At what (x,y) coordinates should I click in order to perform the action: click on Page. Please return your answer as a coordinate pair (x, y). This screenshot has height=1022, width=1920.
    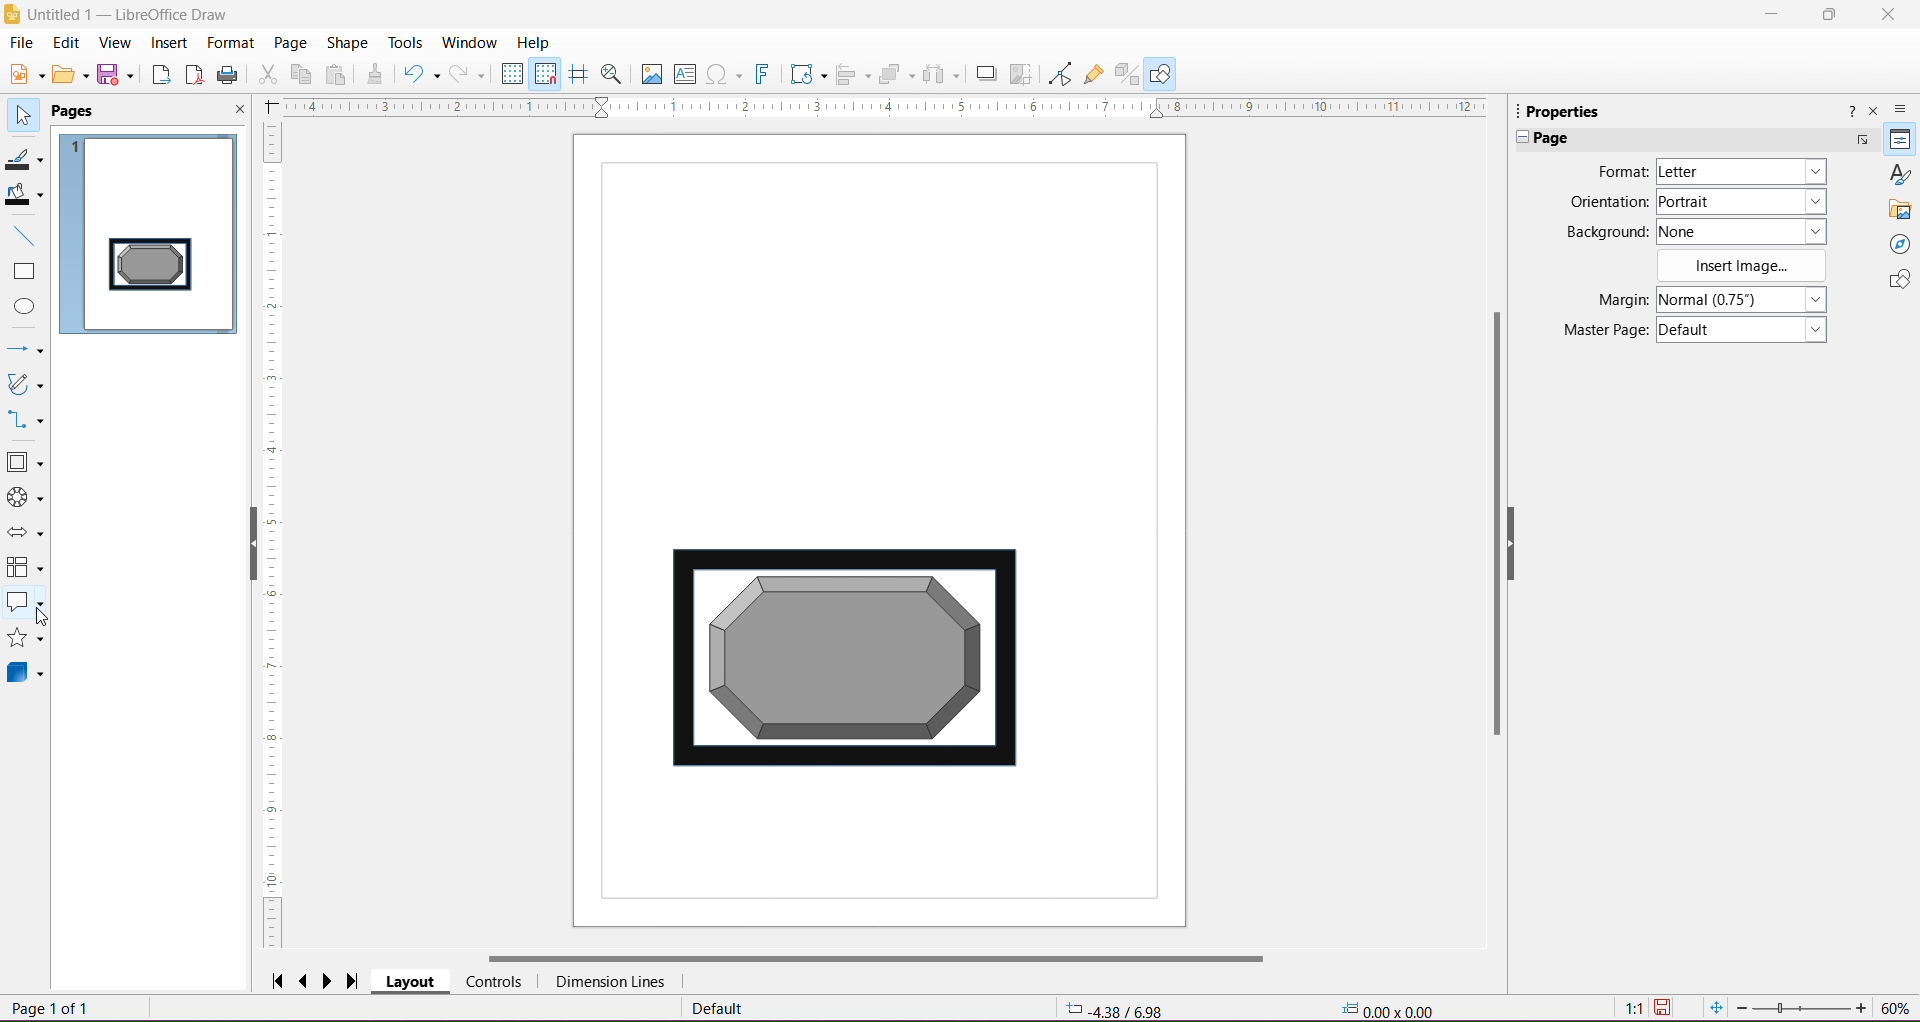
    Looking at the image, I should click on (866, 529).